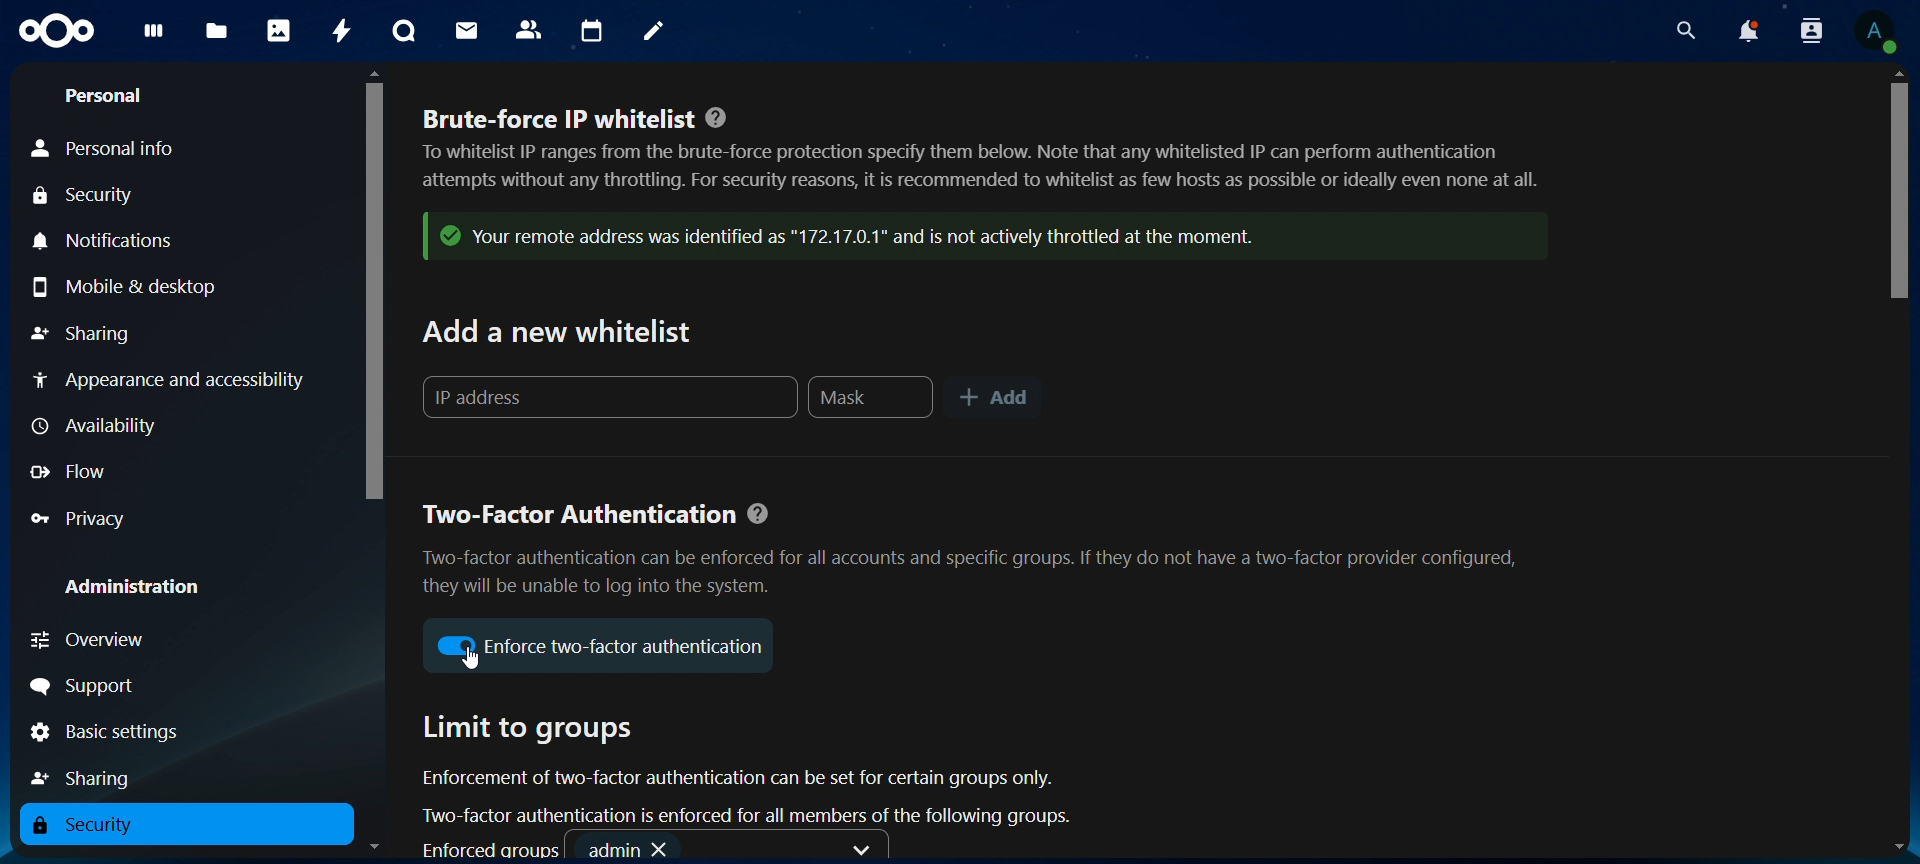 This screenshot has width=1920, height=864. What do you see at coordinates (975, 549) in the screenshot?
I see `Two factor authentication` at bounding box center [975, 549].